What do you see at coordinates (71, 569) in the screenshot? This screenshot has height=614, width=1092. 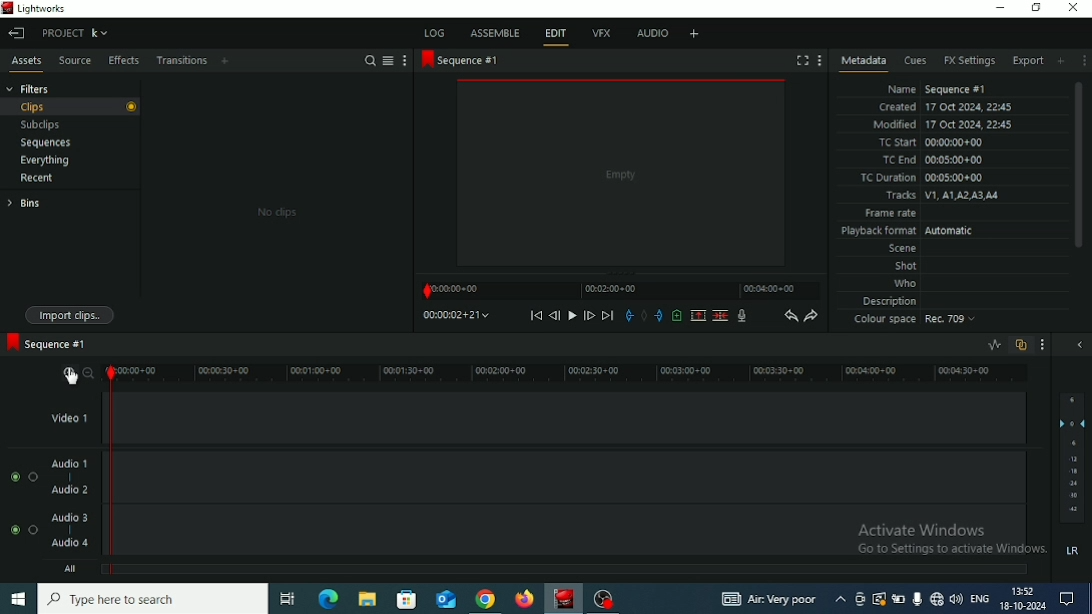 I see `All` at bounding box center [71, 569].